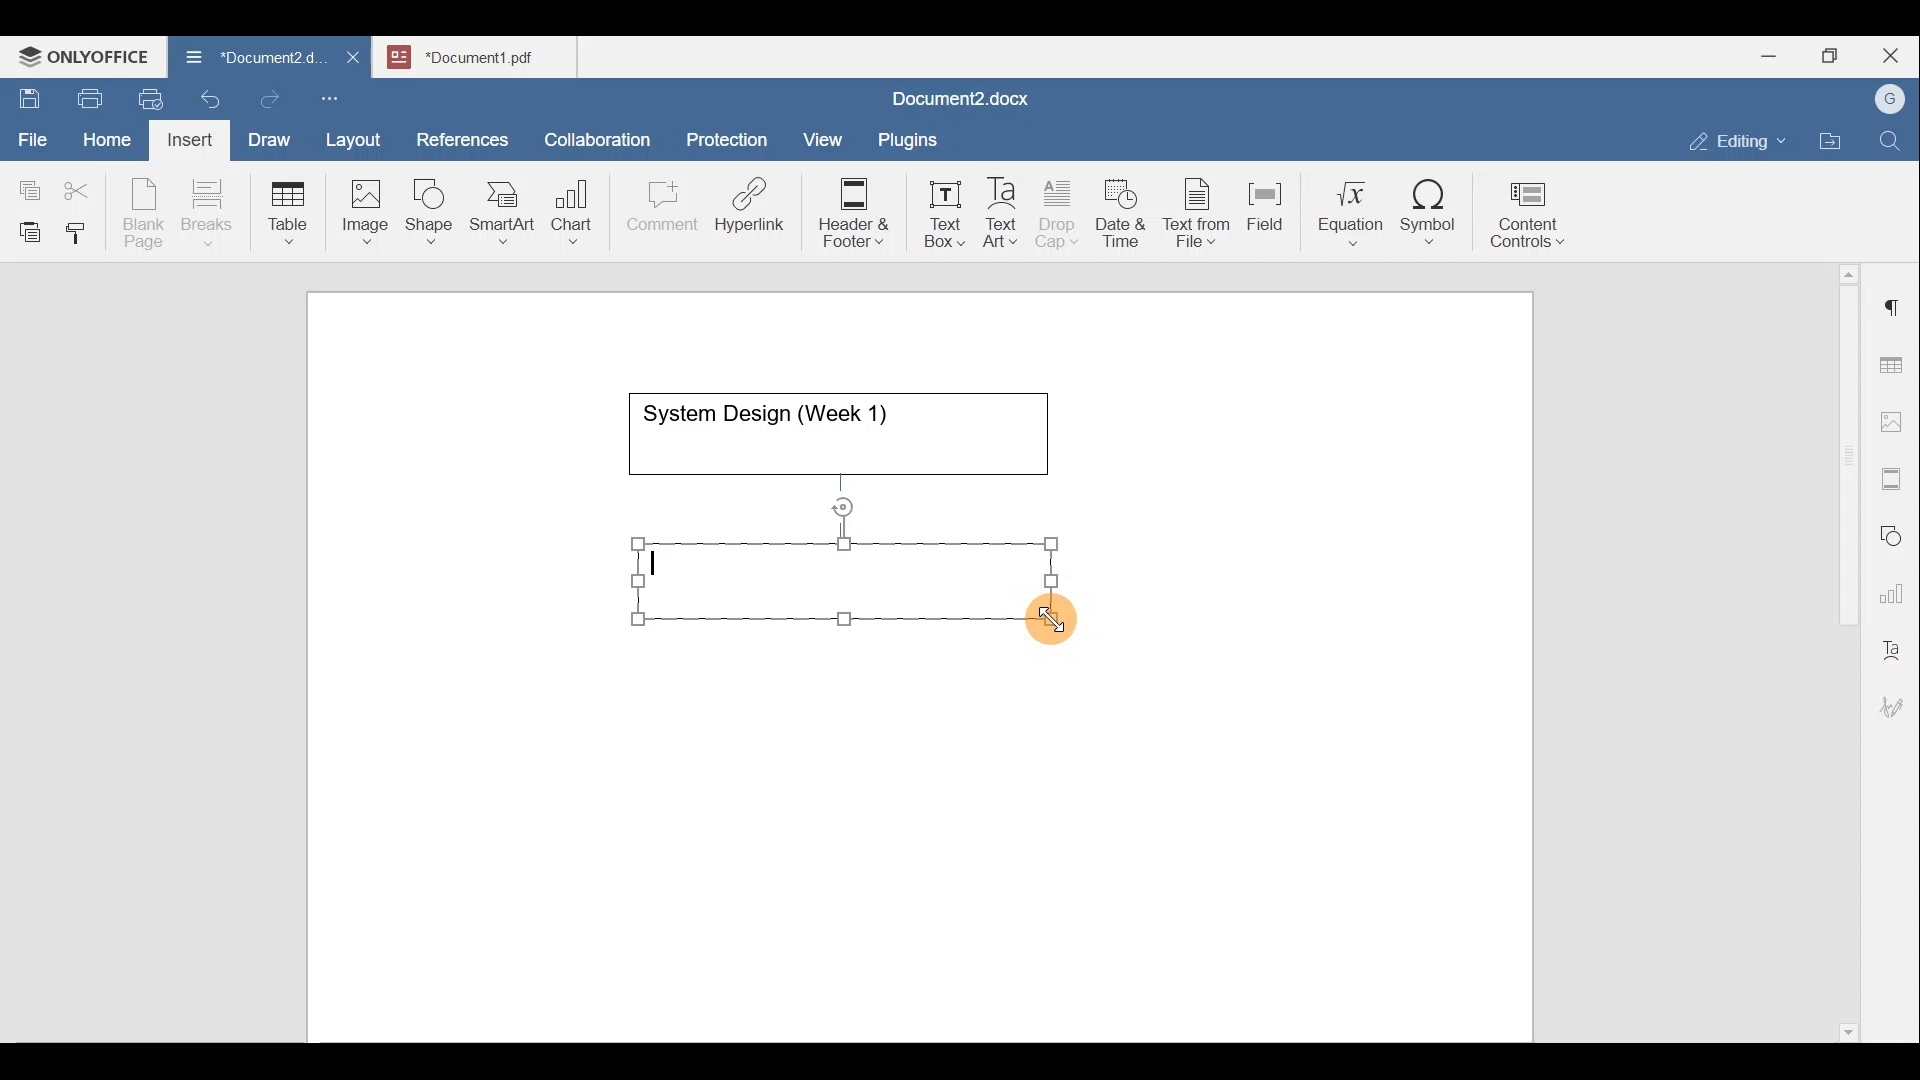  What do you see at coordinates (1894, 642) in the screenshot?
I see `Text Art settings` at bounding box center [1894, 642].